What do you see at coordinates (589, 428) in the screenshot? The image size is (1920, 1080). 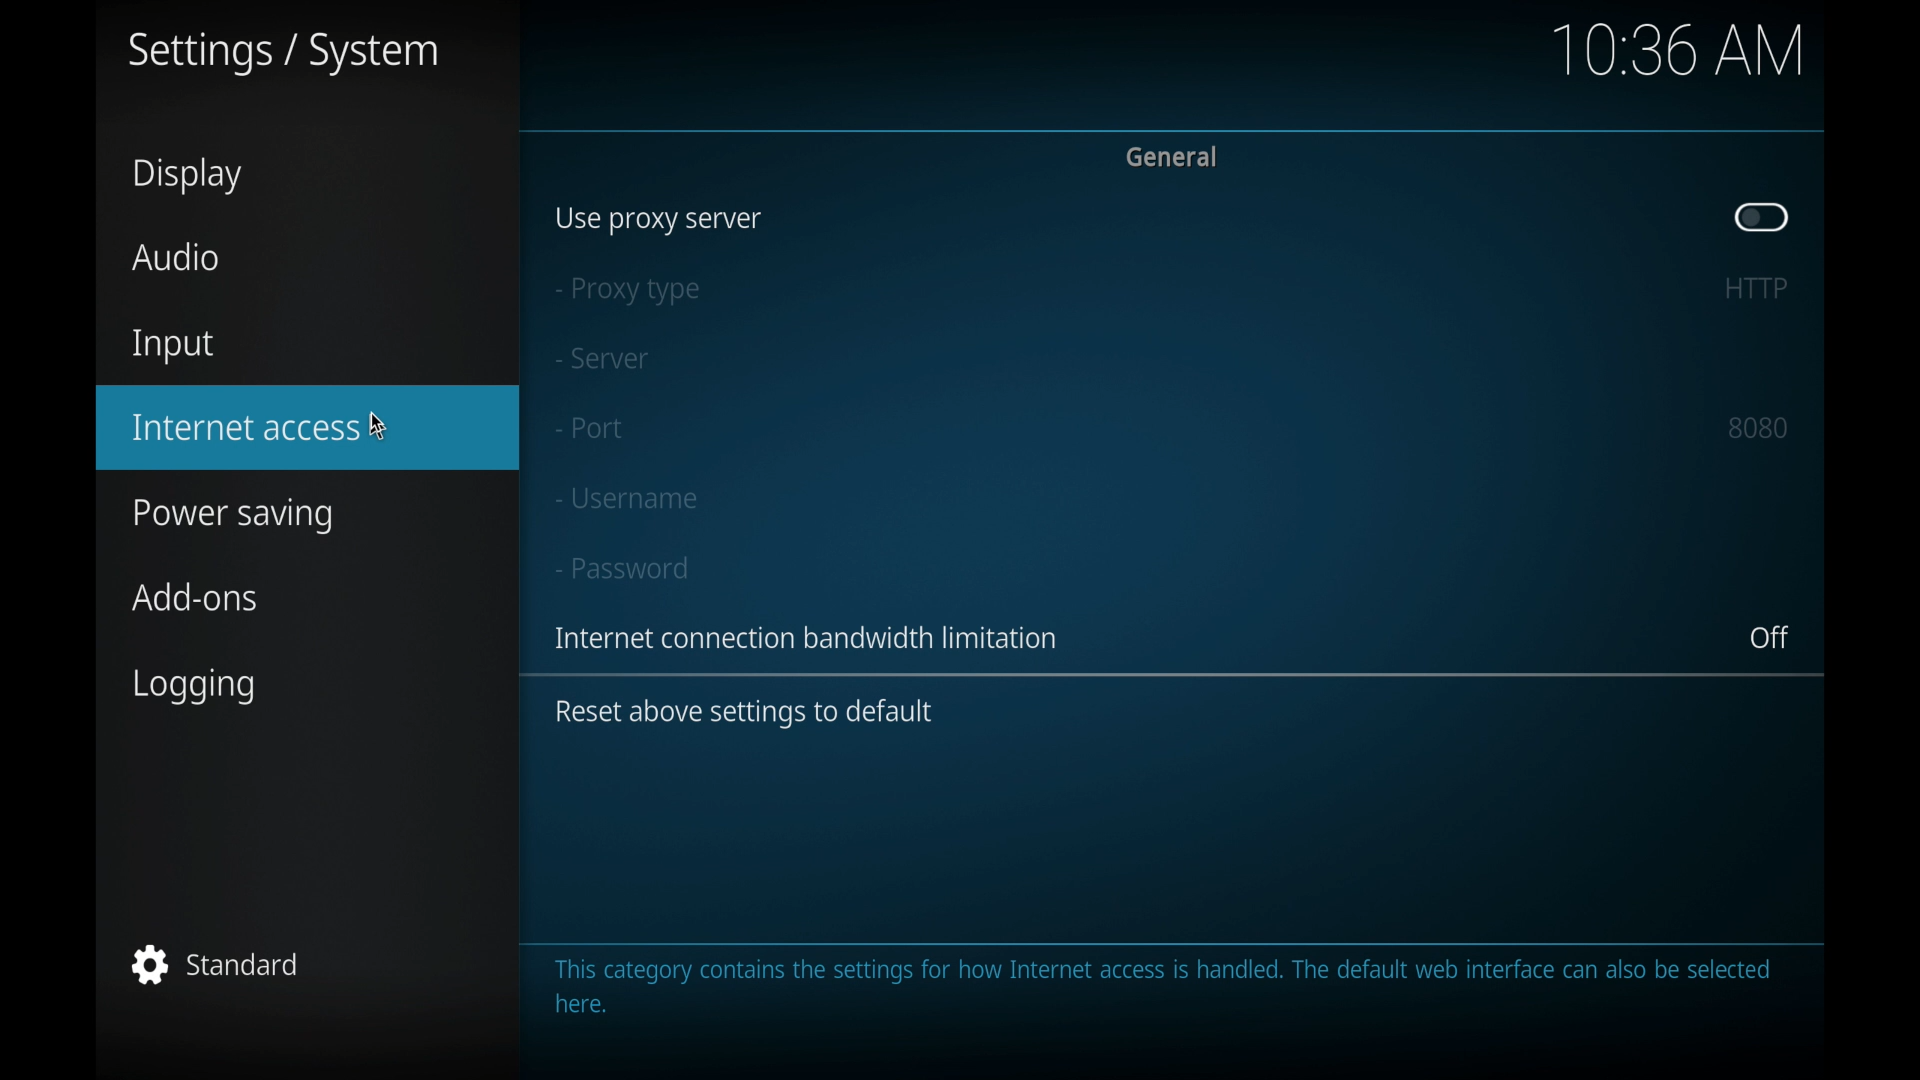 I see `port` at bounding box center [589, 428].